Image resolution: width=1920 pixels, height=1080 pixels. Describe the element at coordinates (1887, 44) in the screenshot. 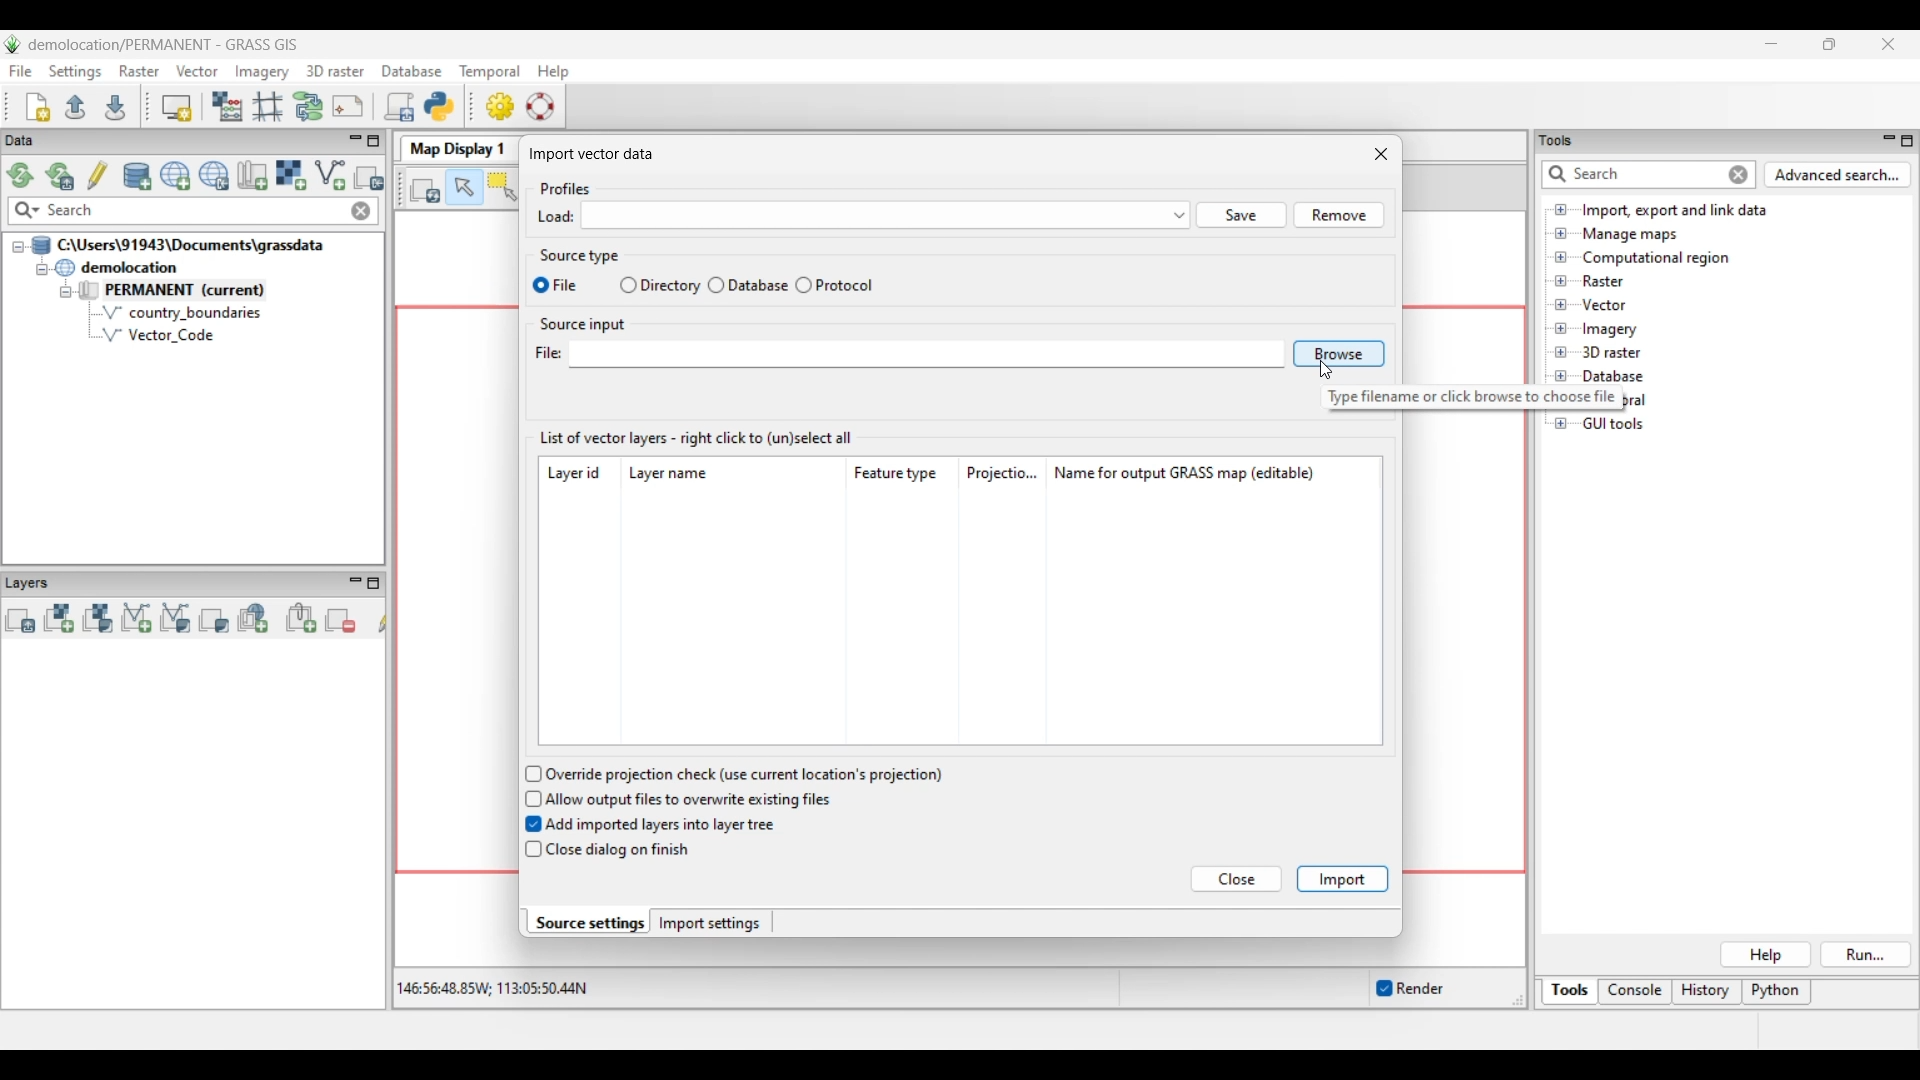

I see `Close interface` at that location.